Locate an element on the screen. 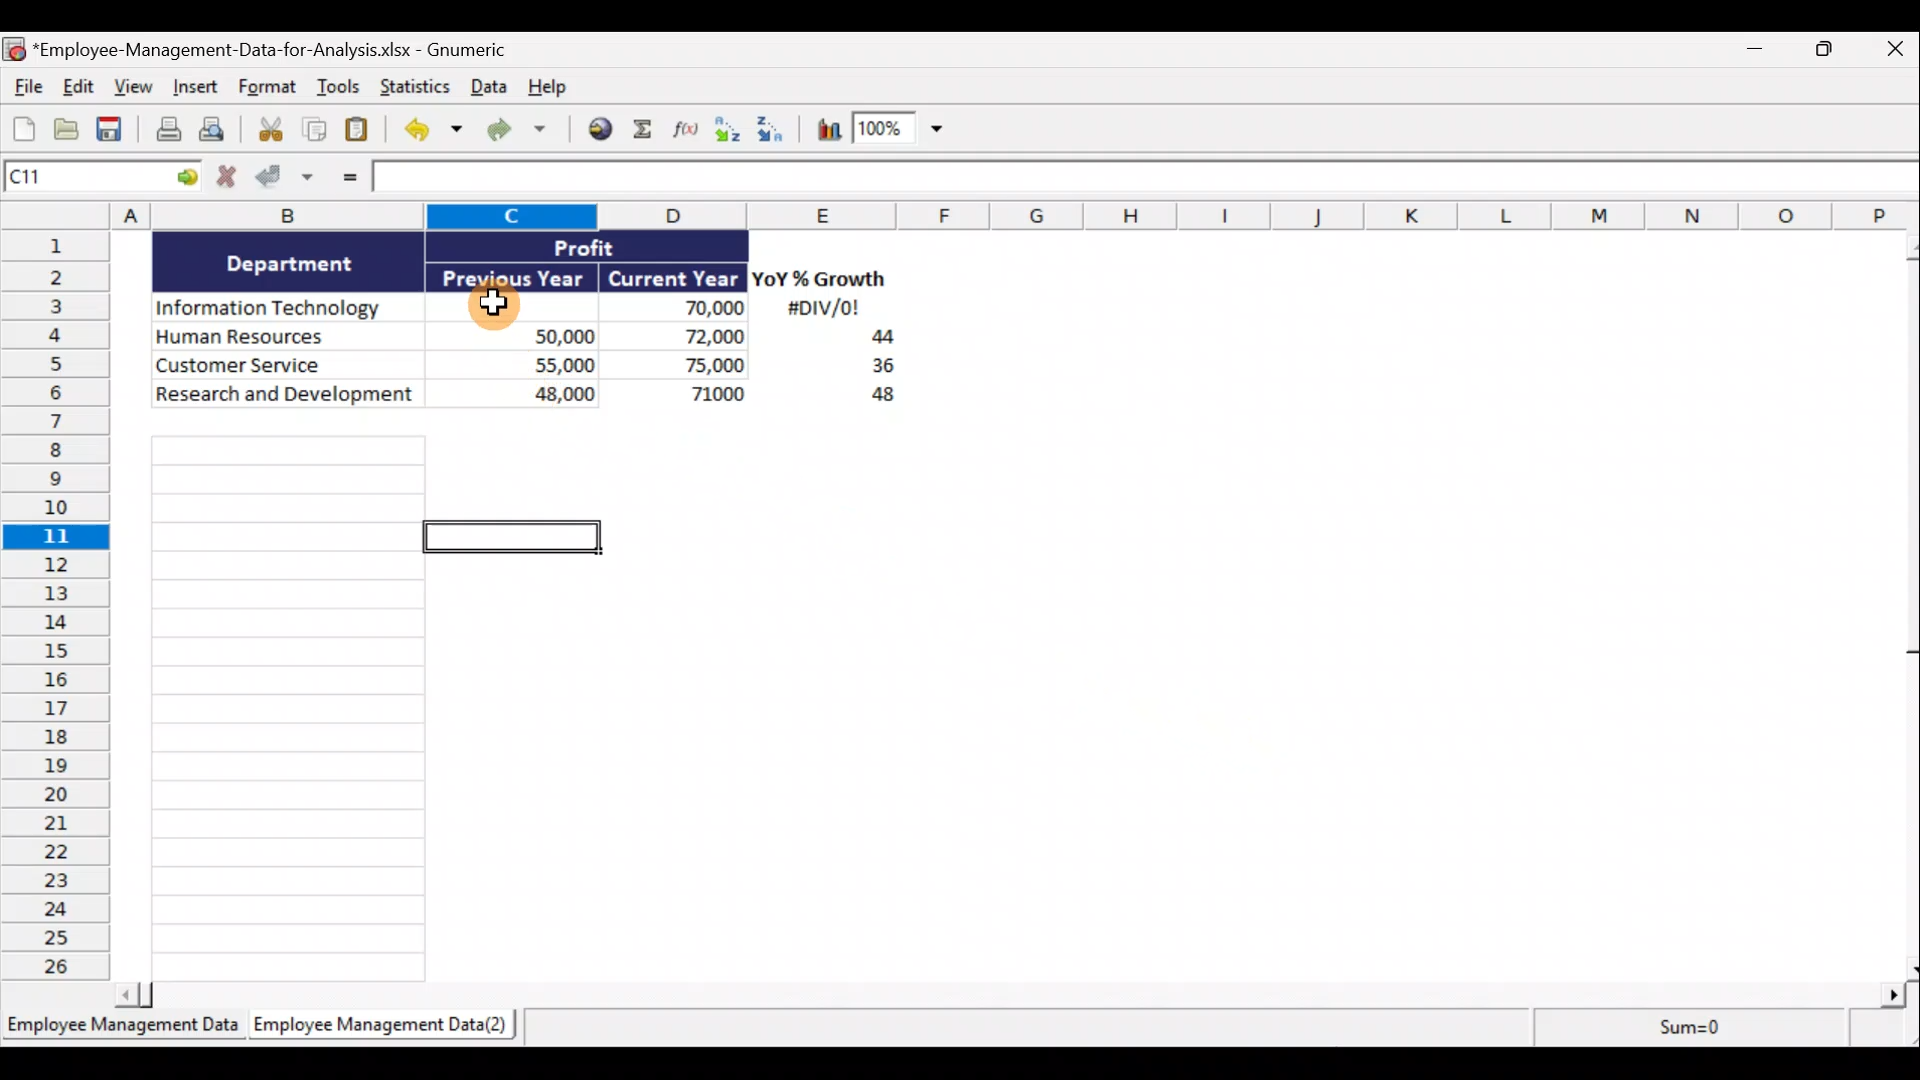 The image size is (1920, 1080). Copy selection is located at coordinates (315, 130).